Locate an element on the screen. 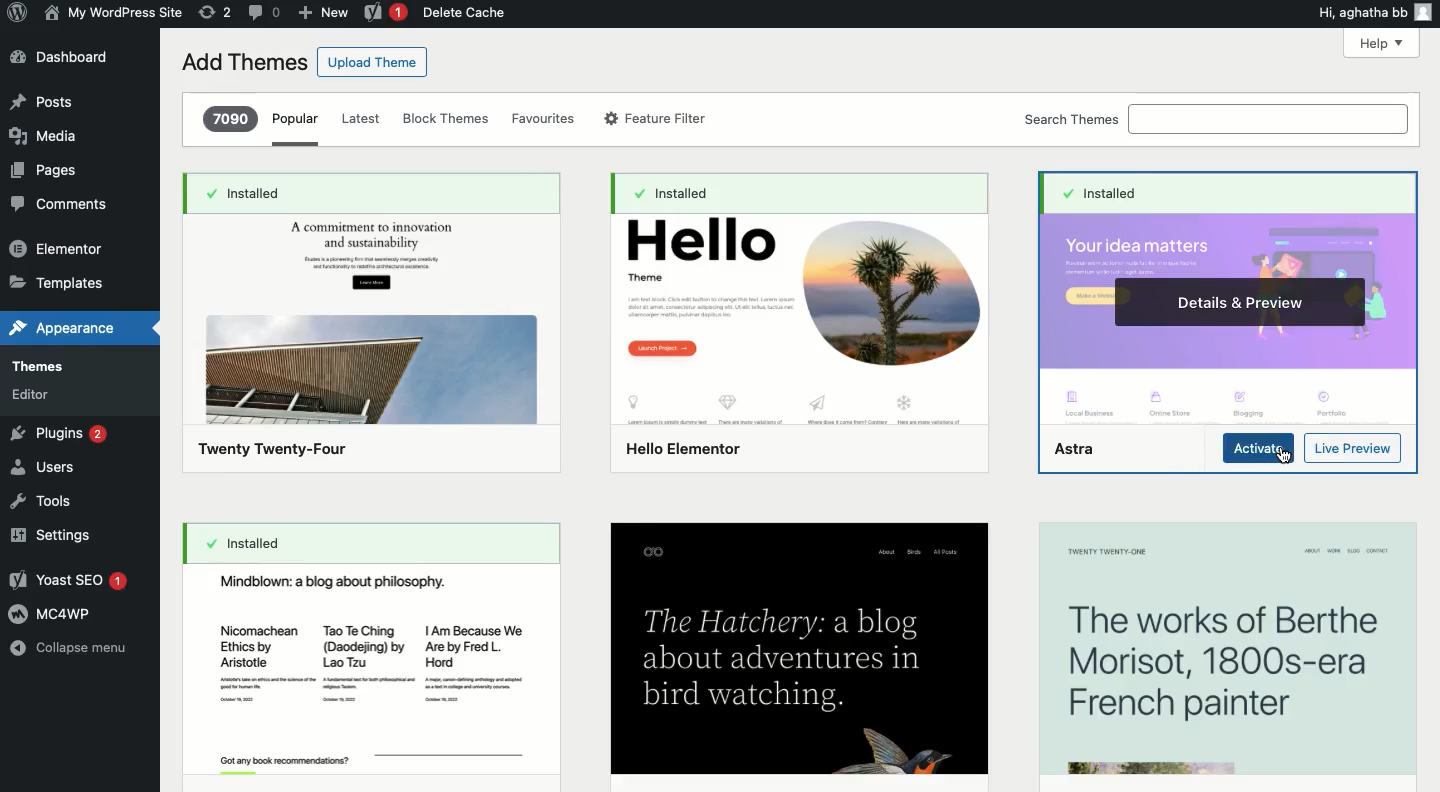  Search themes is located at coordinates (1214, 119).